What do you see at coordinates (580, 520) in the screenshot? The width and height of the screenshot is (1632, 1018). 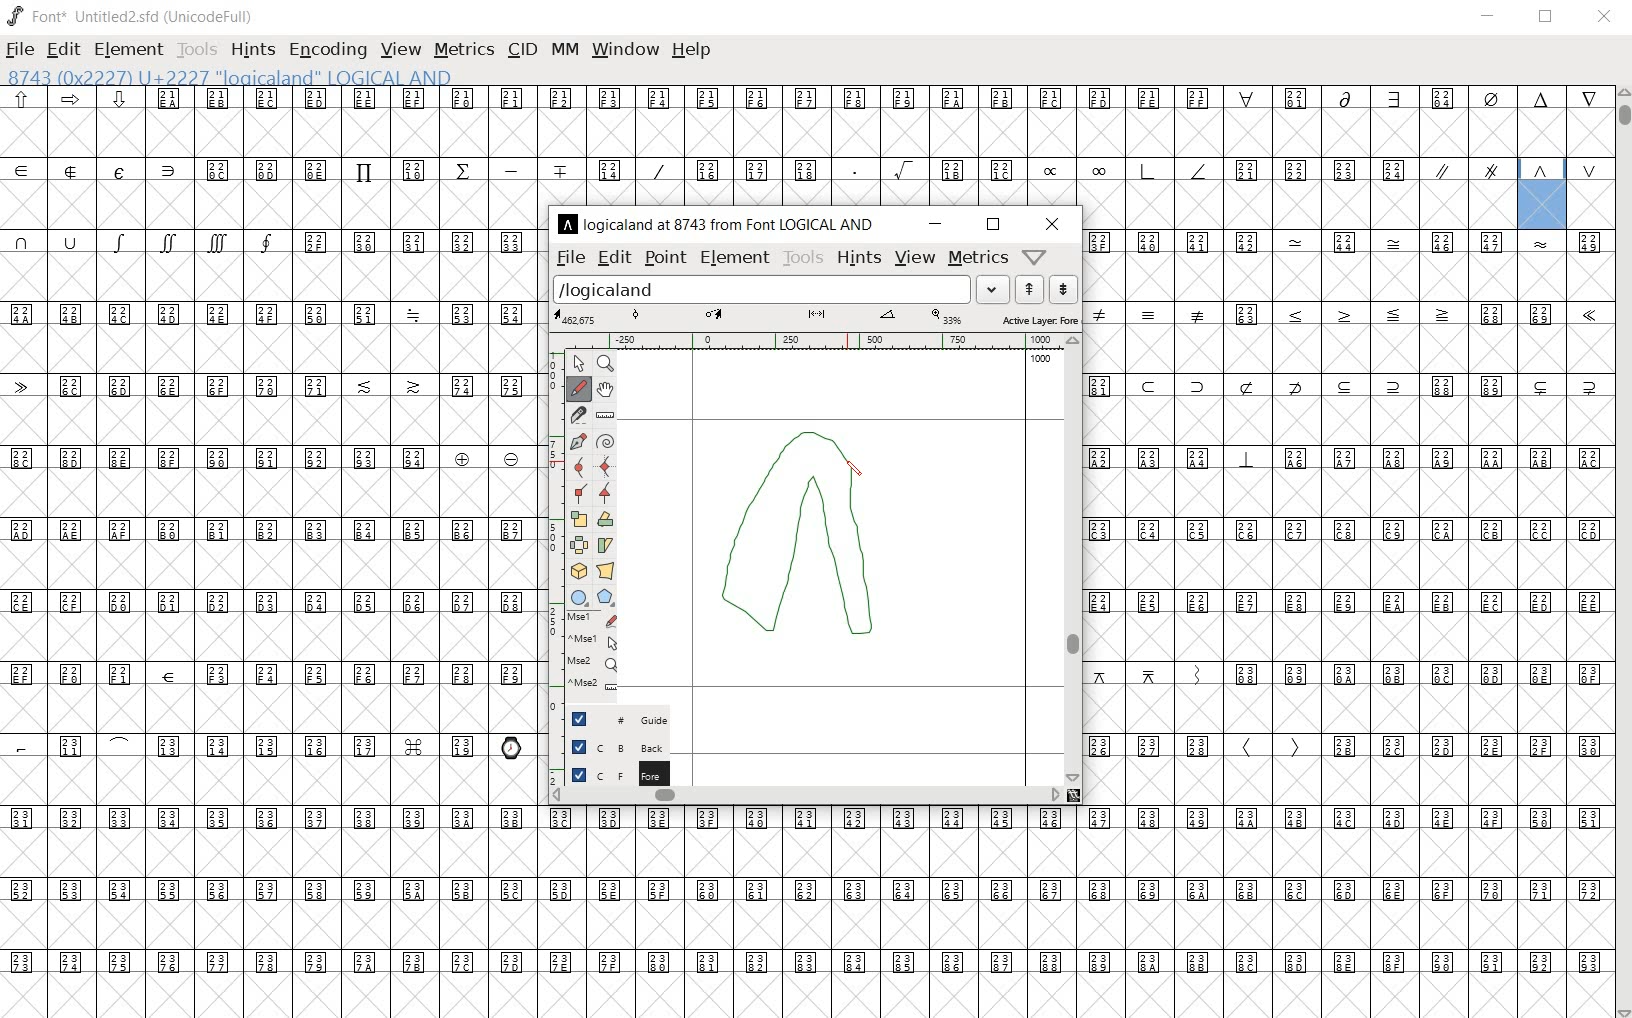 I see `scale the selection` at bounding box center [580, 520].